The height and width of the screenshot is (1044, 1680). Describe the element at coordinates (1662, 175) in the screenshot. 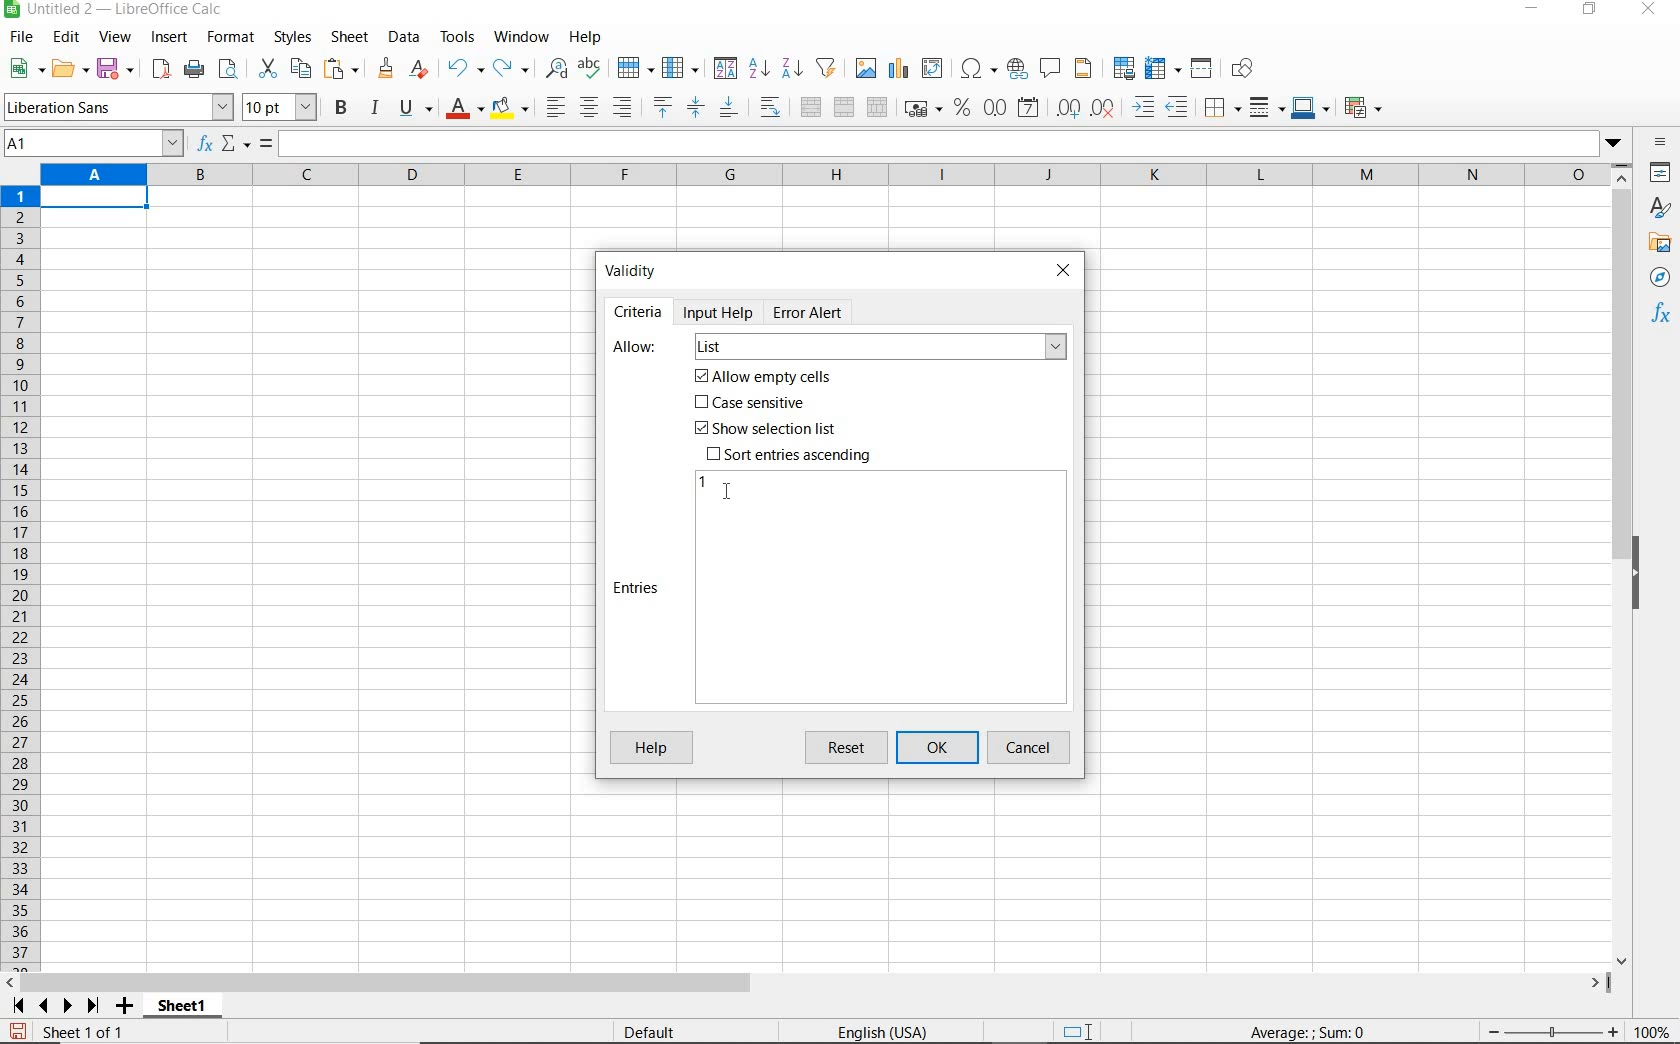

I see `properties` at that location.